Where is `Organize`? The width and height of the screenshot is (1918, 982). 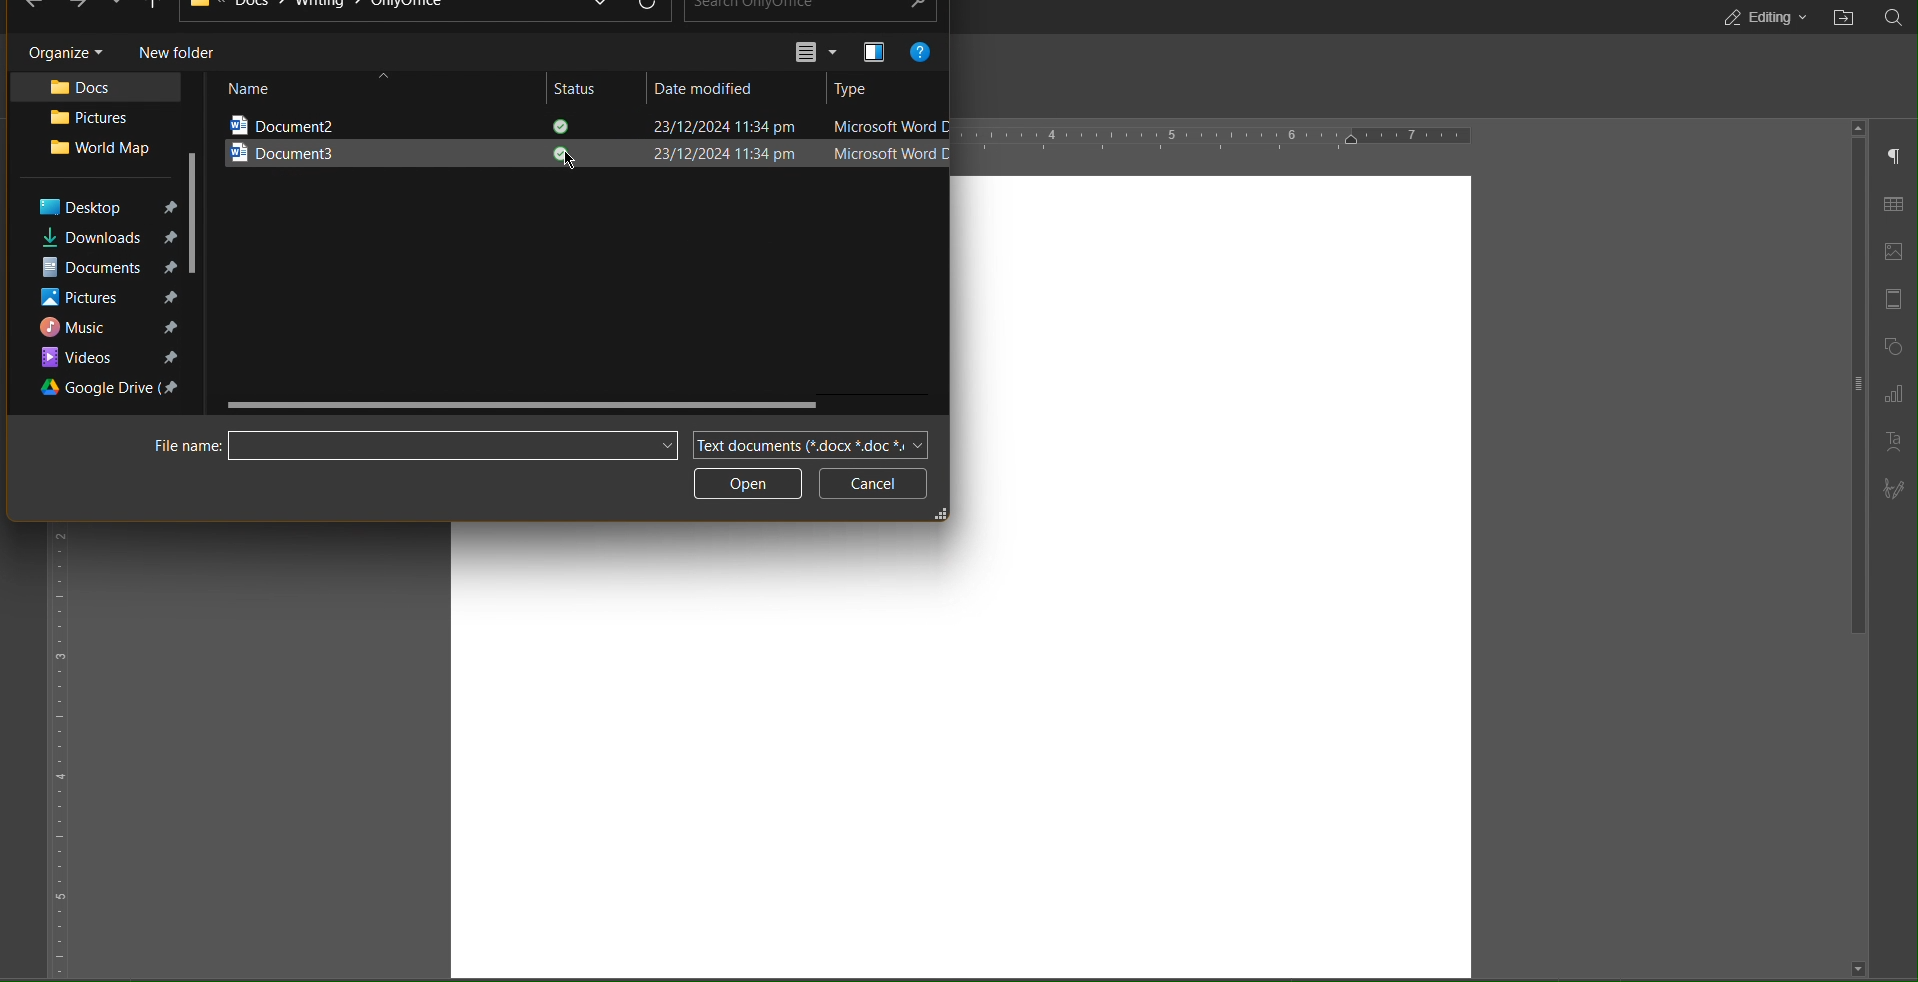
Organize is located at coordinates (60, 51).